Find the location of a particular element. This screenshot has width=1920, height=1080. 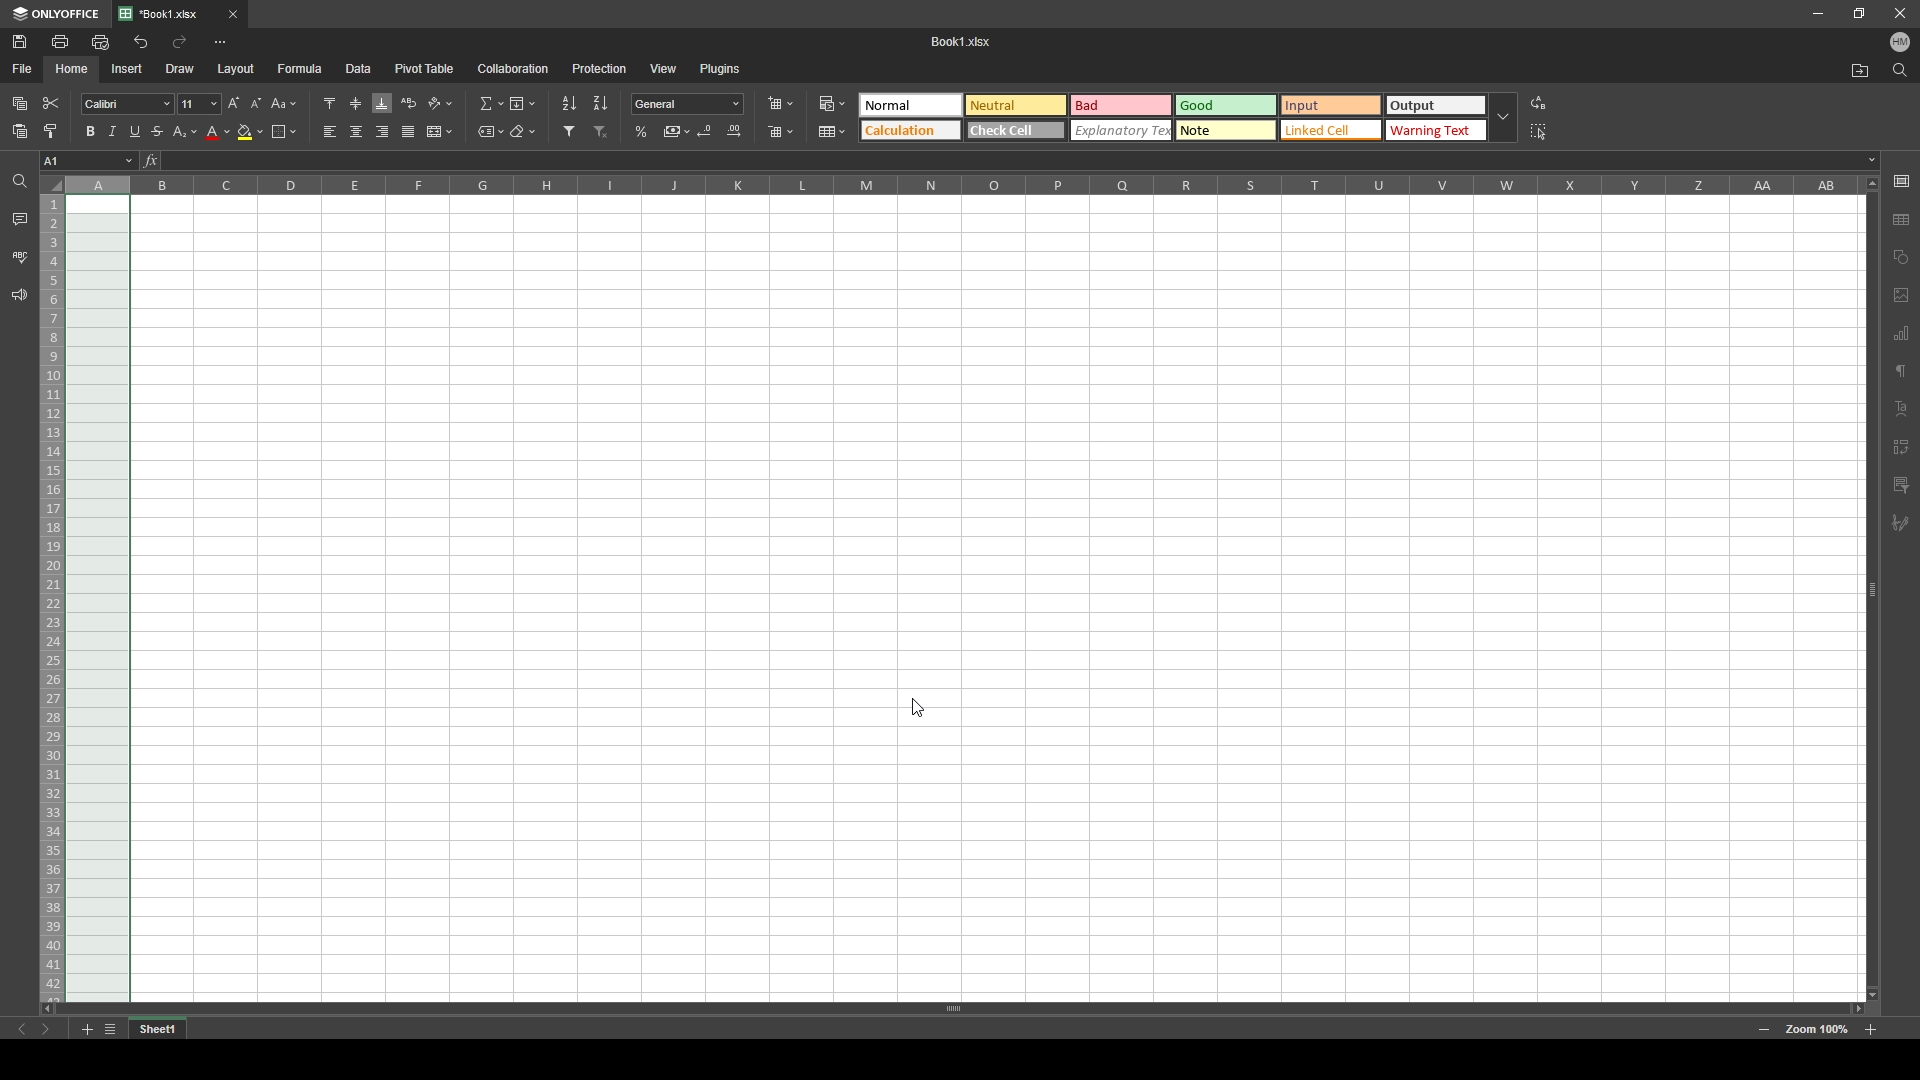

undo is located at coordinates (141, 43).